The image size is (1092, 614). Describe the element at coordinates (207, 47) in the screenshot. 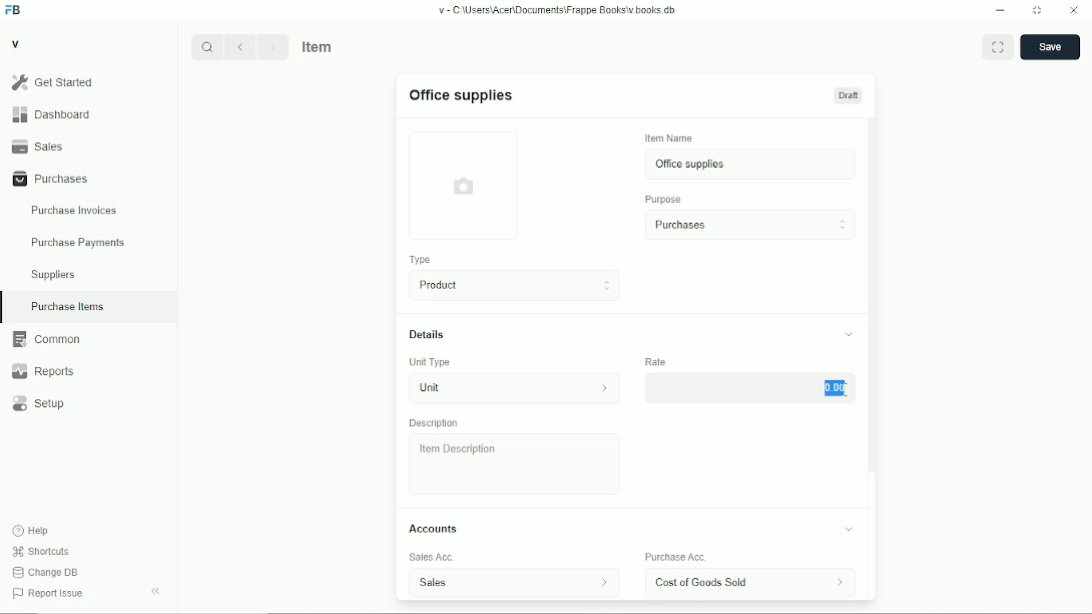

I see `Search` at that location.